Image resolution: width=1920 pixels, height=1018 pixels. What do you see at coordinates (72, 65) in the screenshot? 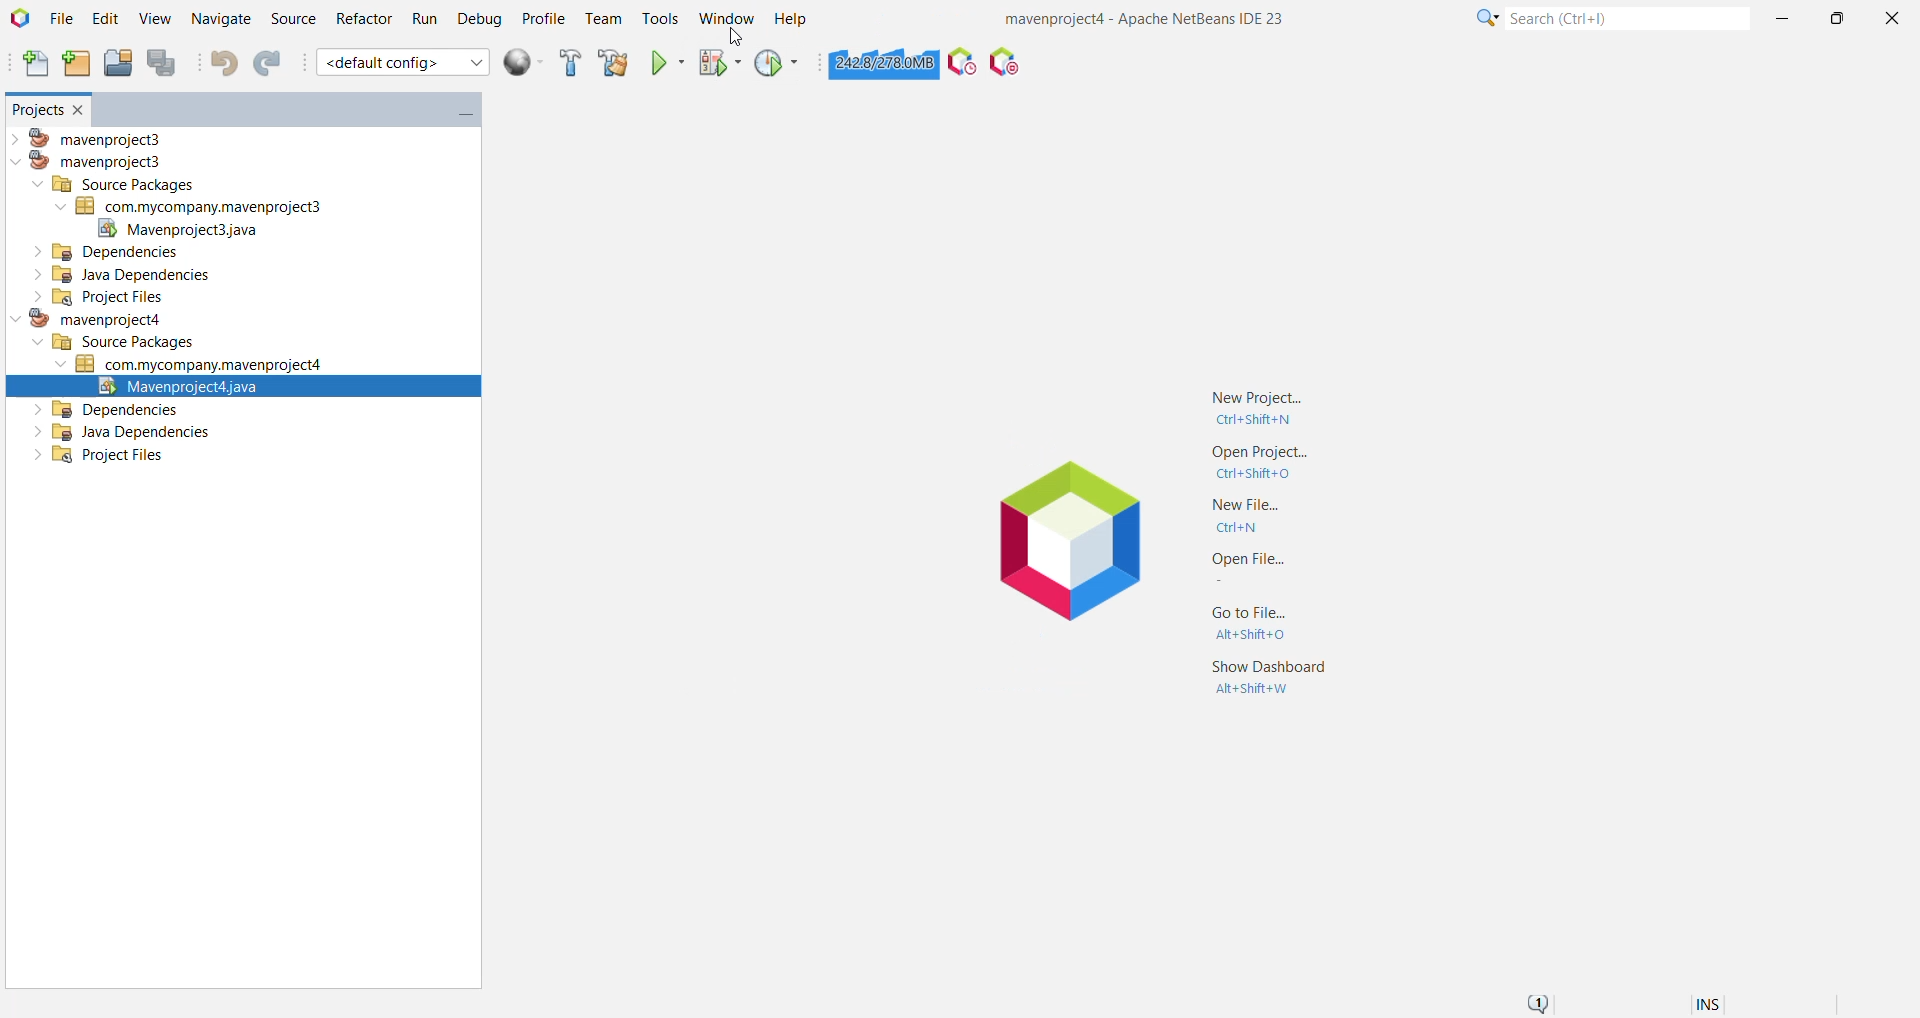
I see `New Project` at bounding box center [72, 65].